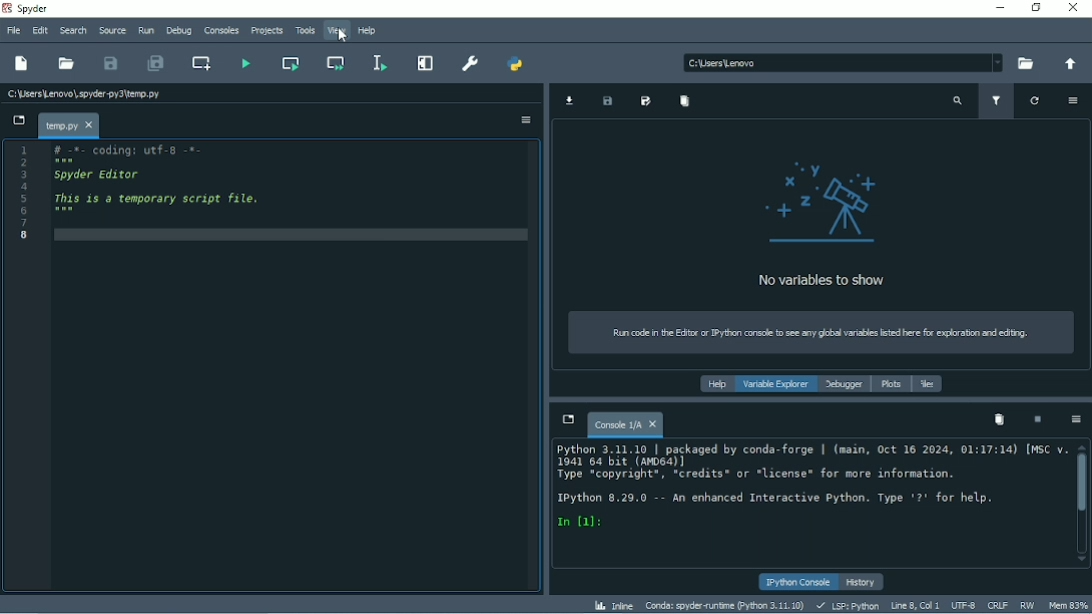 This screenshot has height=614, width=1092. Describe the element at coordinates (928, 384) in the screenshot. I see `Files` at that location.